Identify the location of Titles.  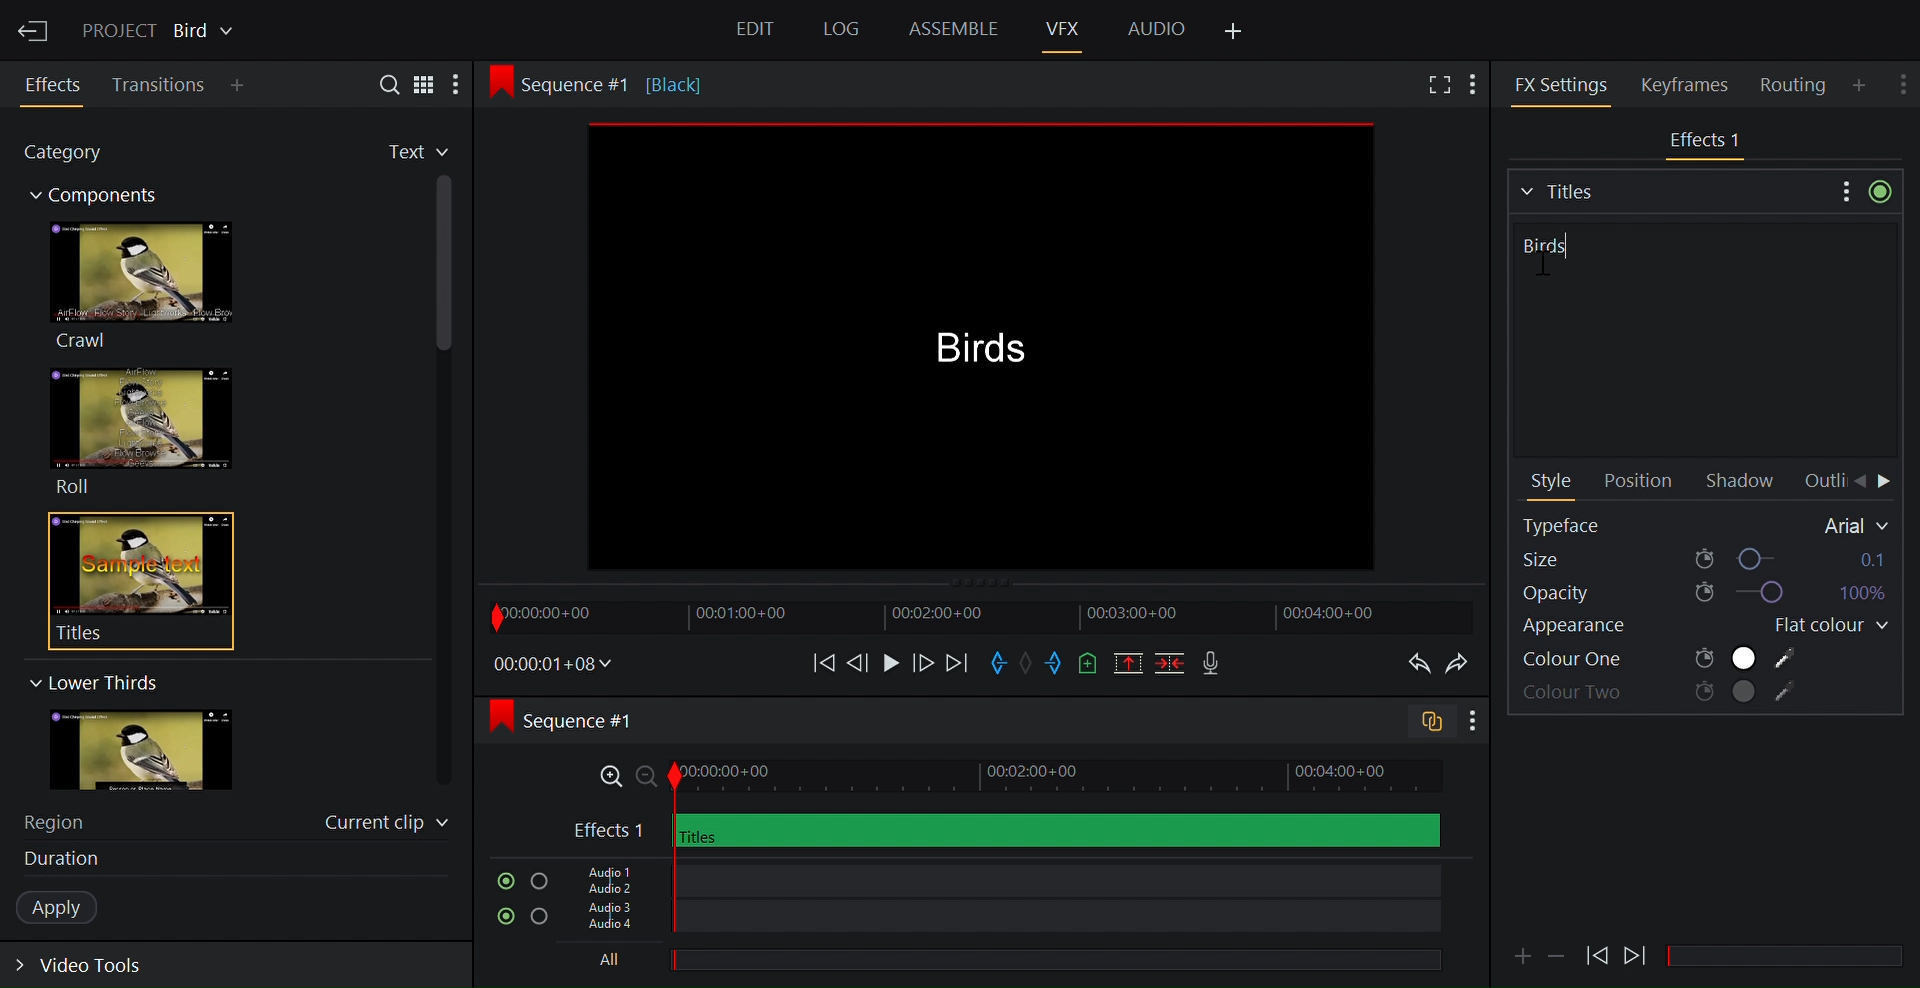
(128, 580).